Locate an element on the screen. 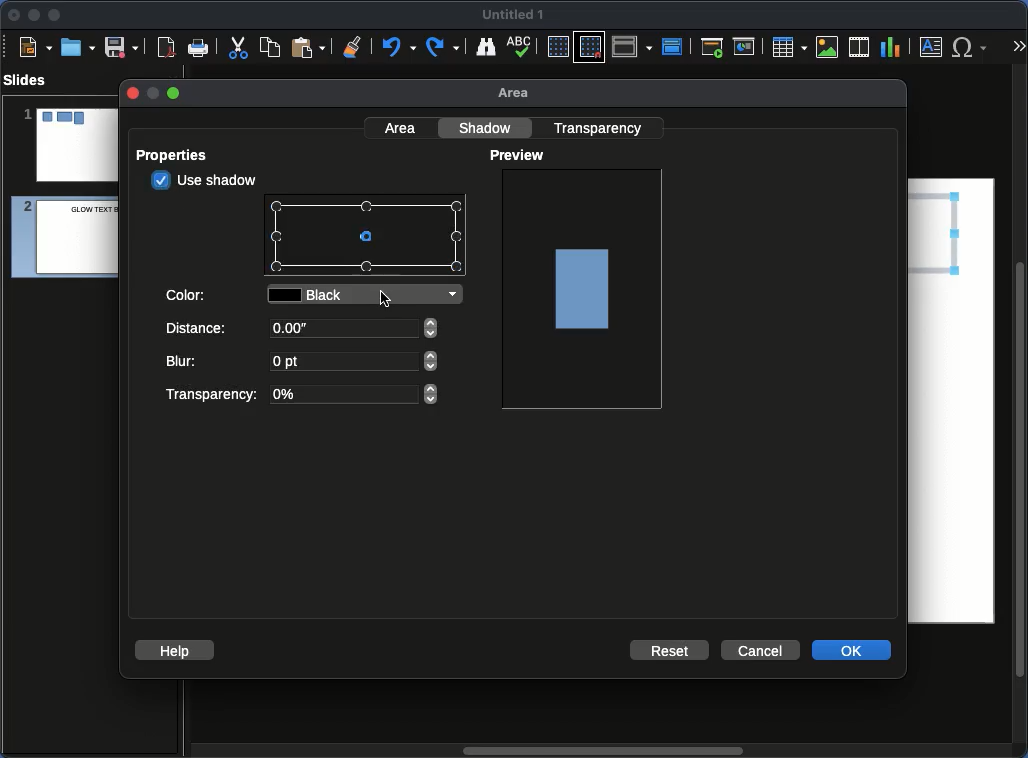 The height and width of the screenshot is (758, 1028). Preview is located at coordinates (520, 156).